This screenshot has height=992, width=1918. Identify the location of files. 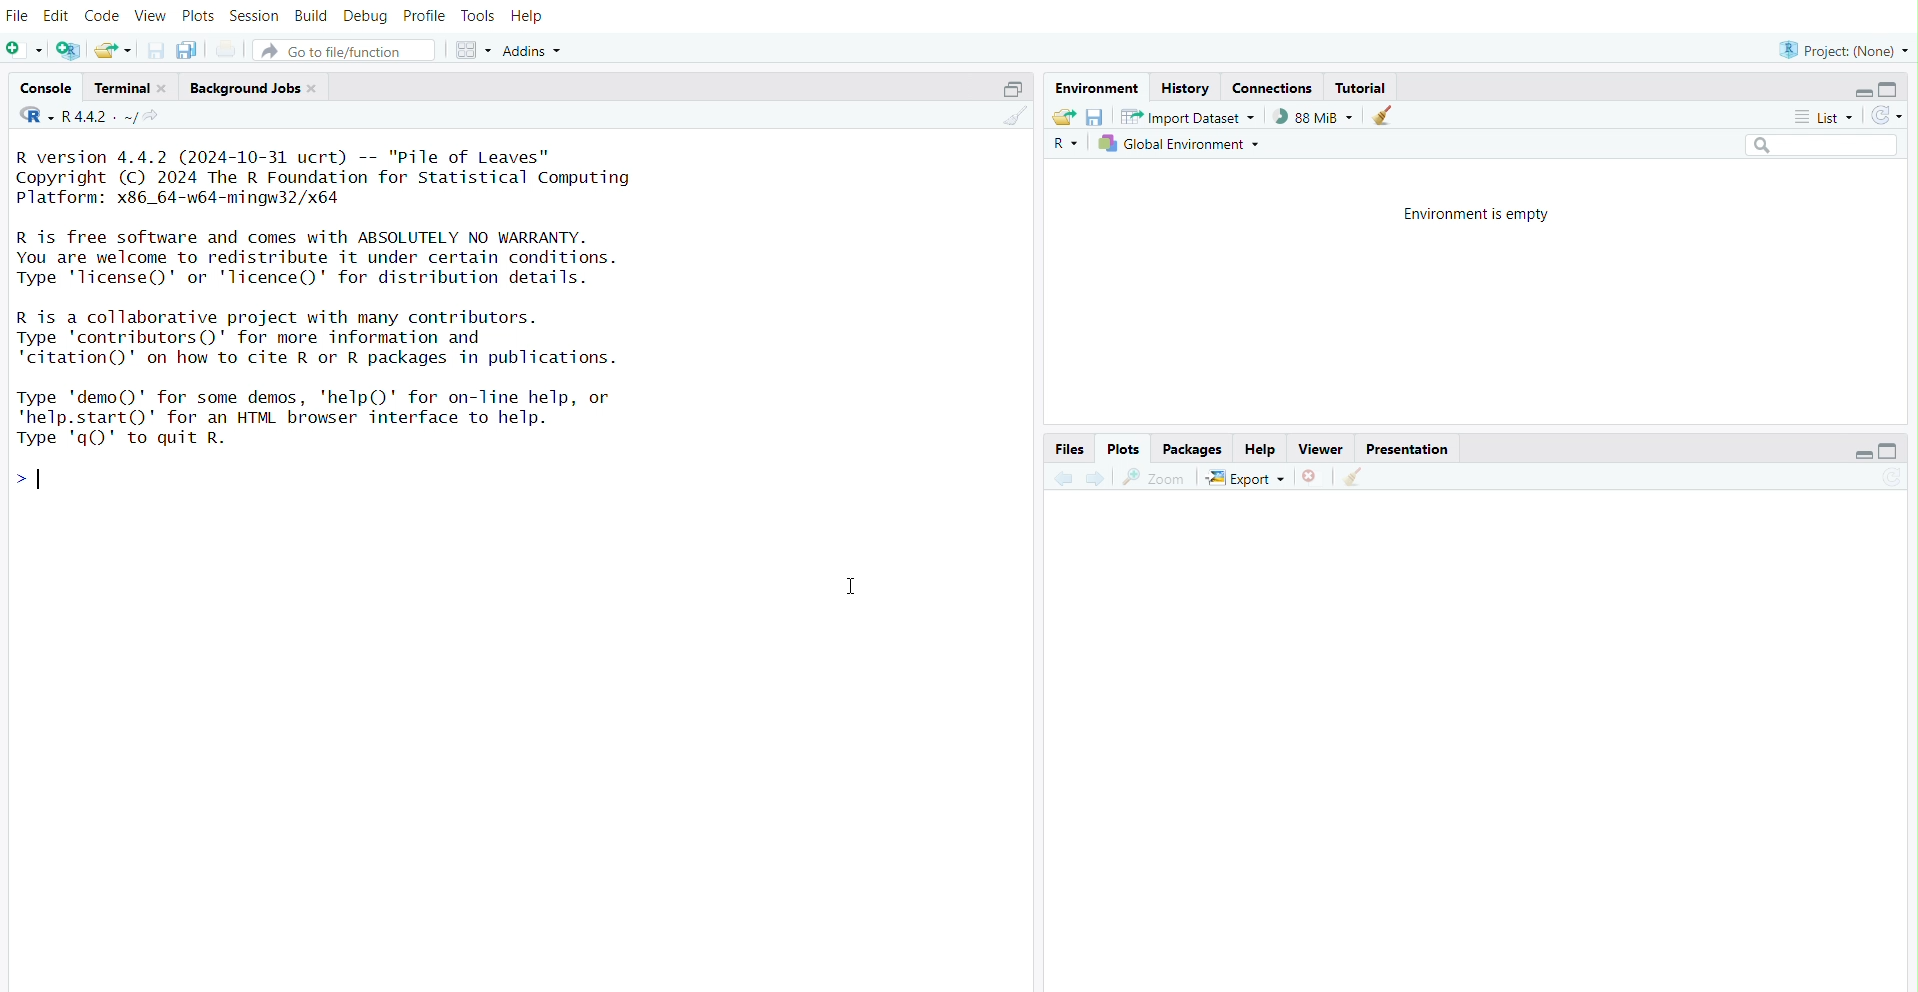
(1070, 450).